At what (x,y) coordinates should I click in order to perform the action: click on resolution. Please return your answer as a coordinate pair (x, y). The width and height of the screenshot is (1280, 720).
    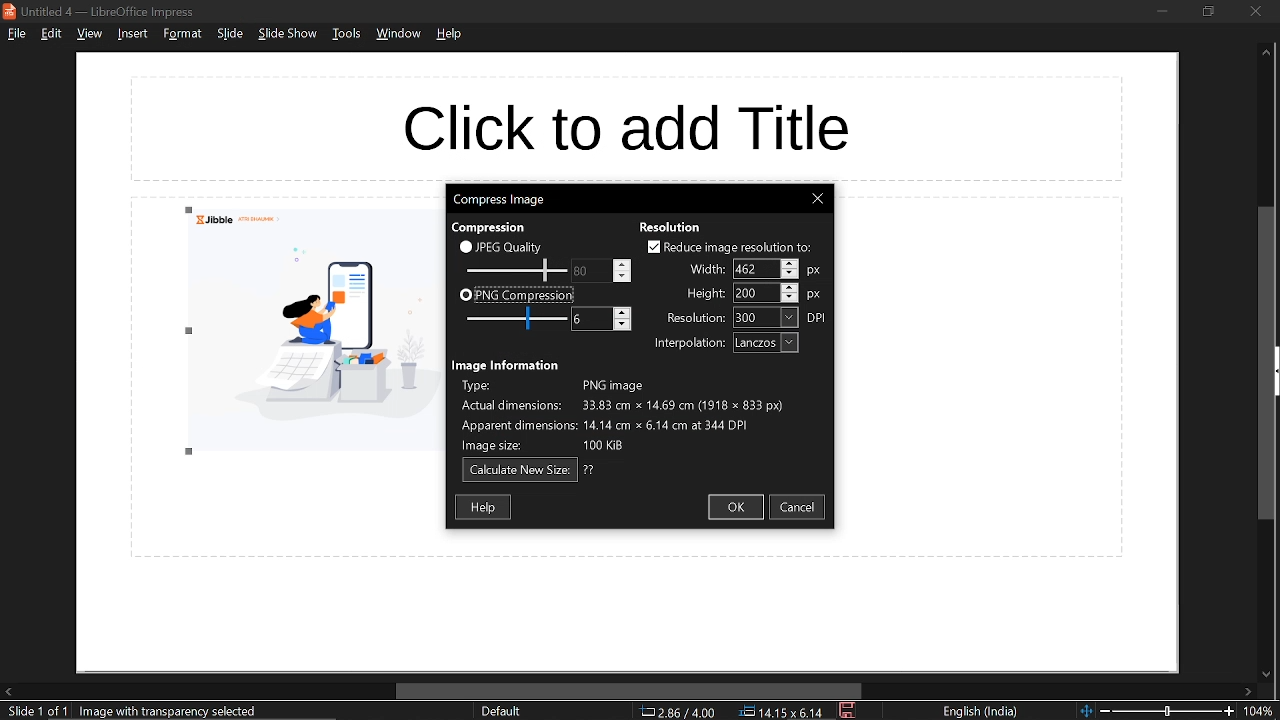
    Looking at the image, I should click on (766, 318).